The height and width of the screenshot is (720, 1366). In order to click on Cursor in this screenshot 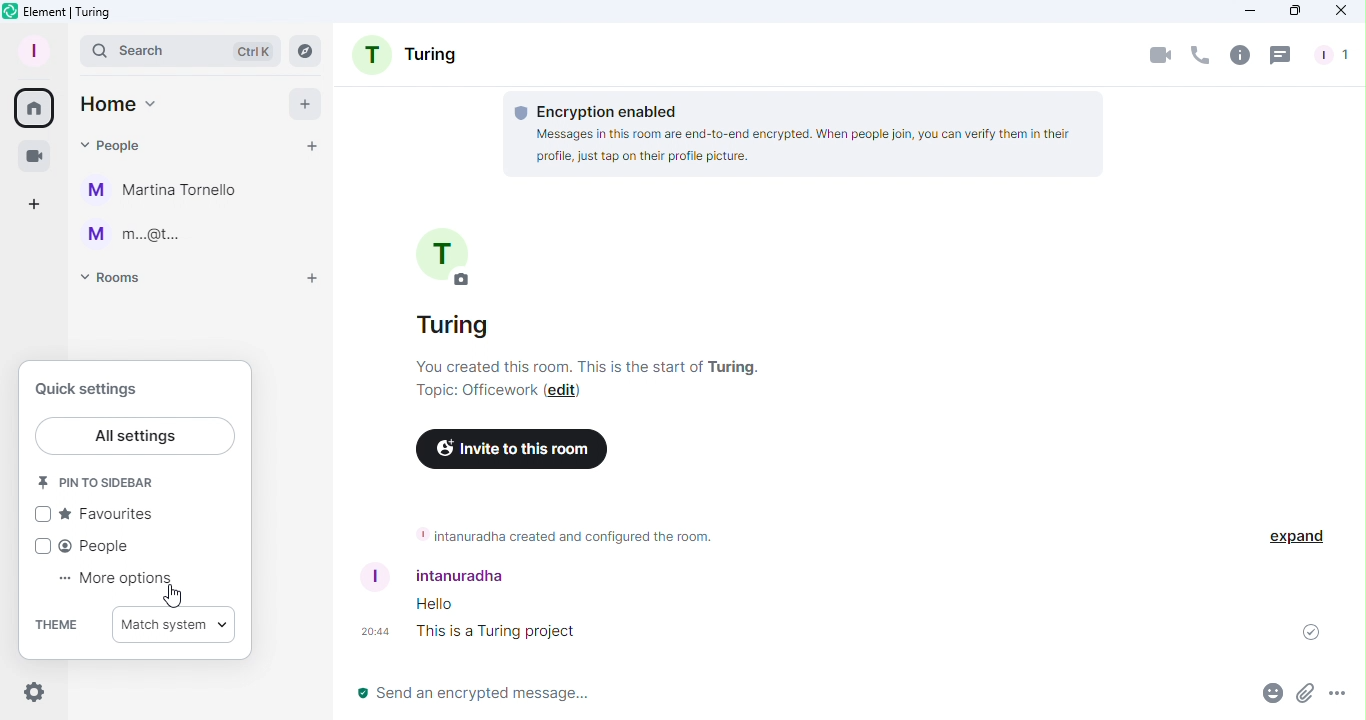, I will do `click(170, 596)`.